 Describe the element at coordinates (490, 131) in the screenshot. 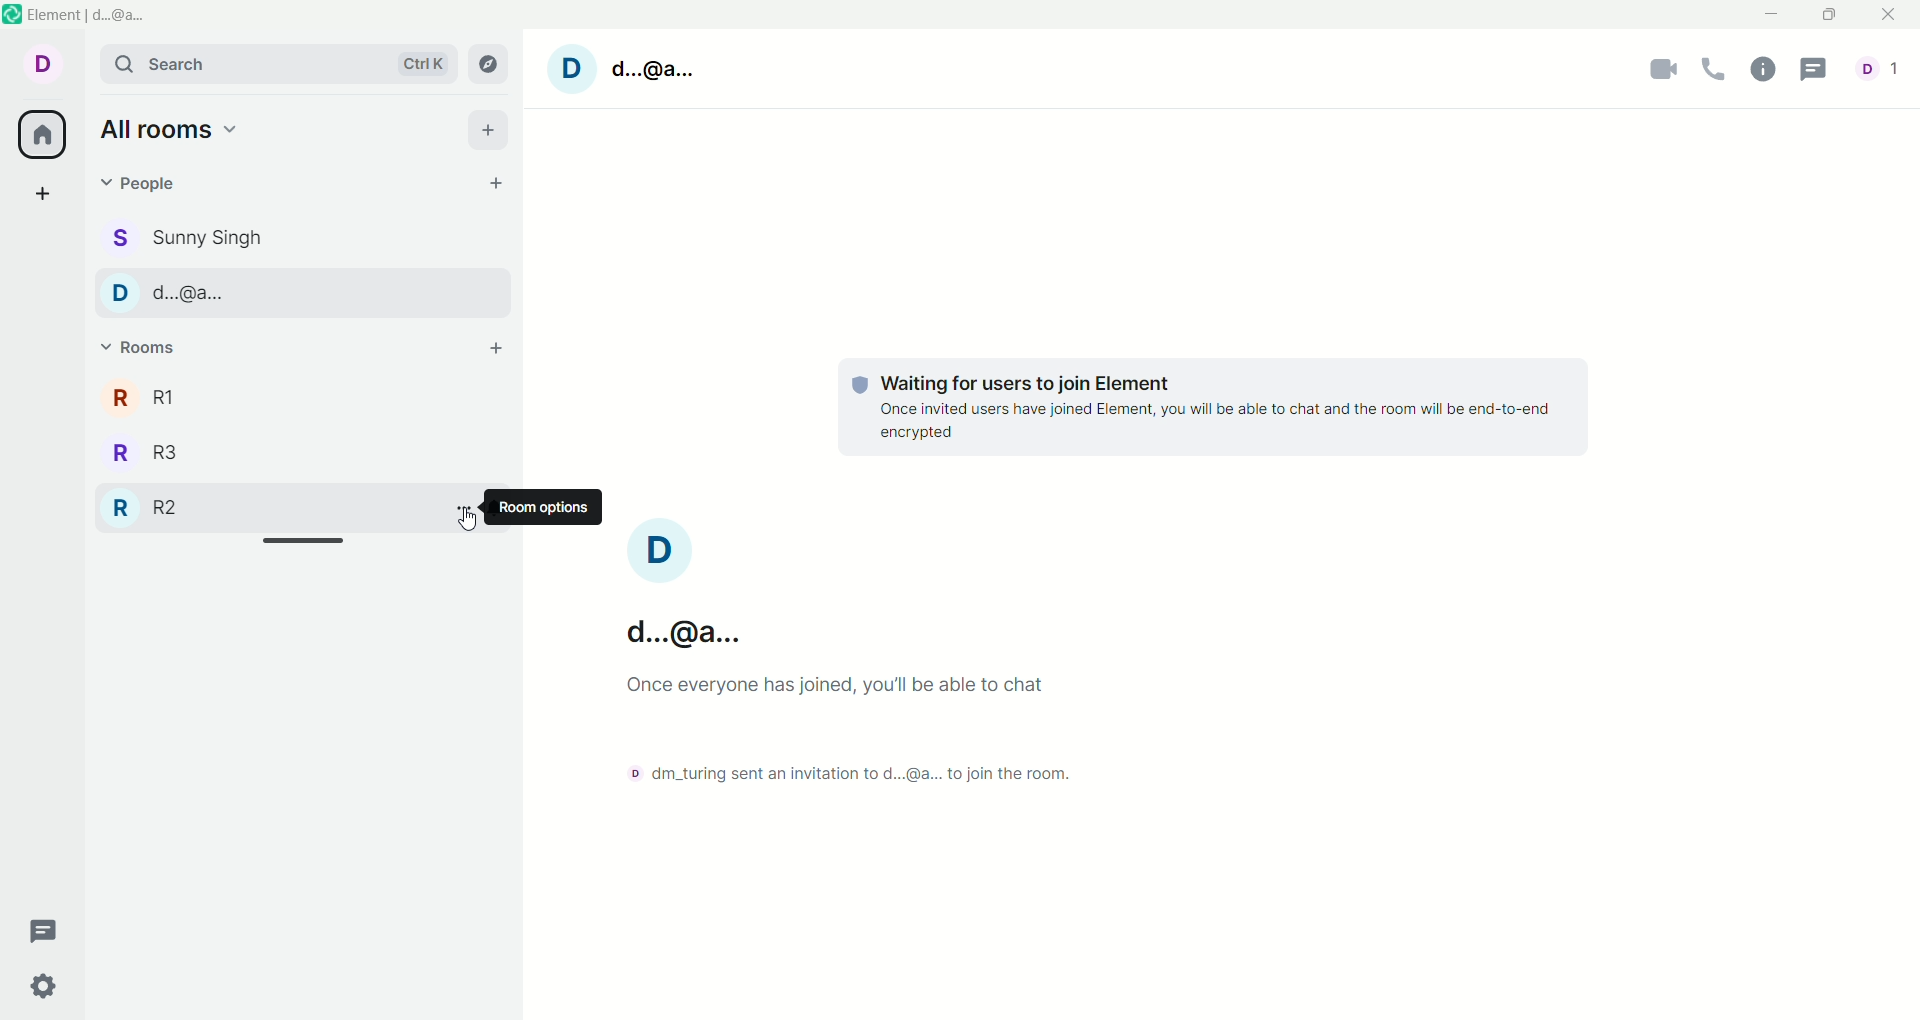

I see `add` at that location.